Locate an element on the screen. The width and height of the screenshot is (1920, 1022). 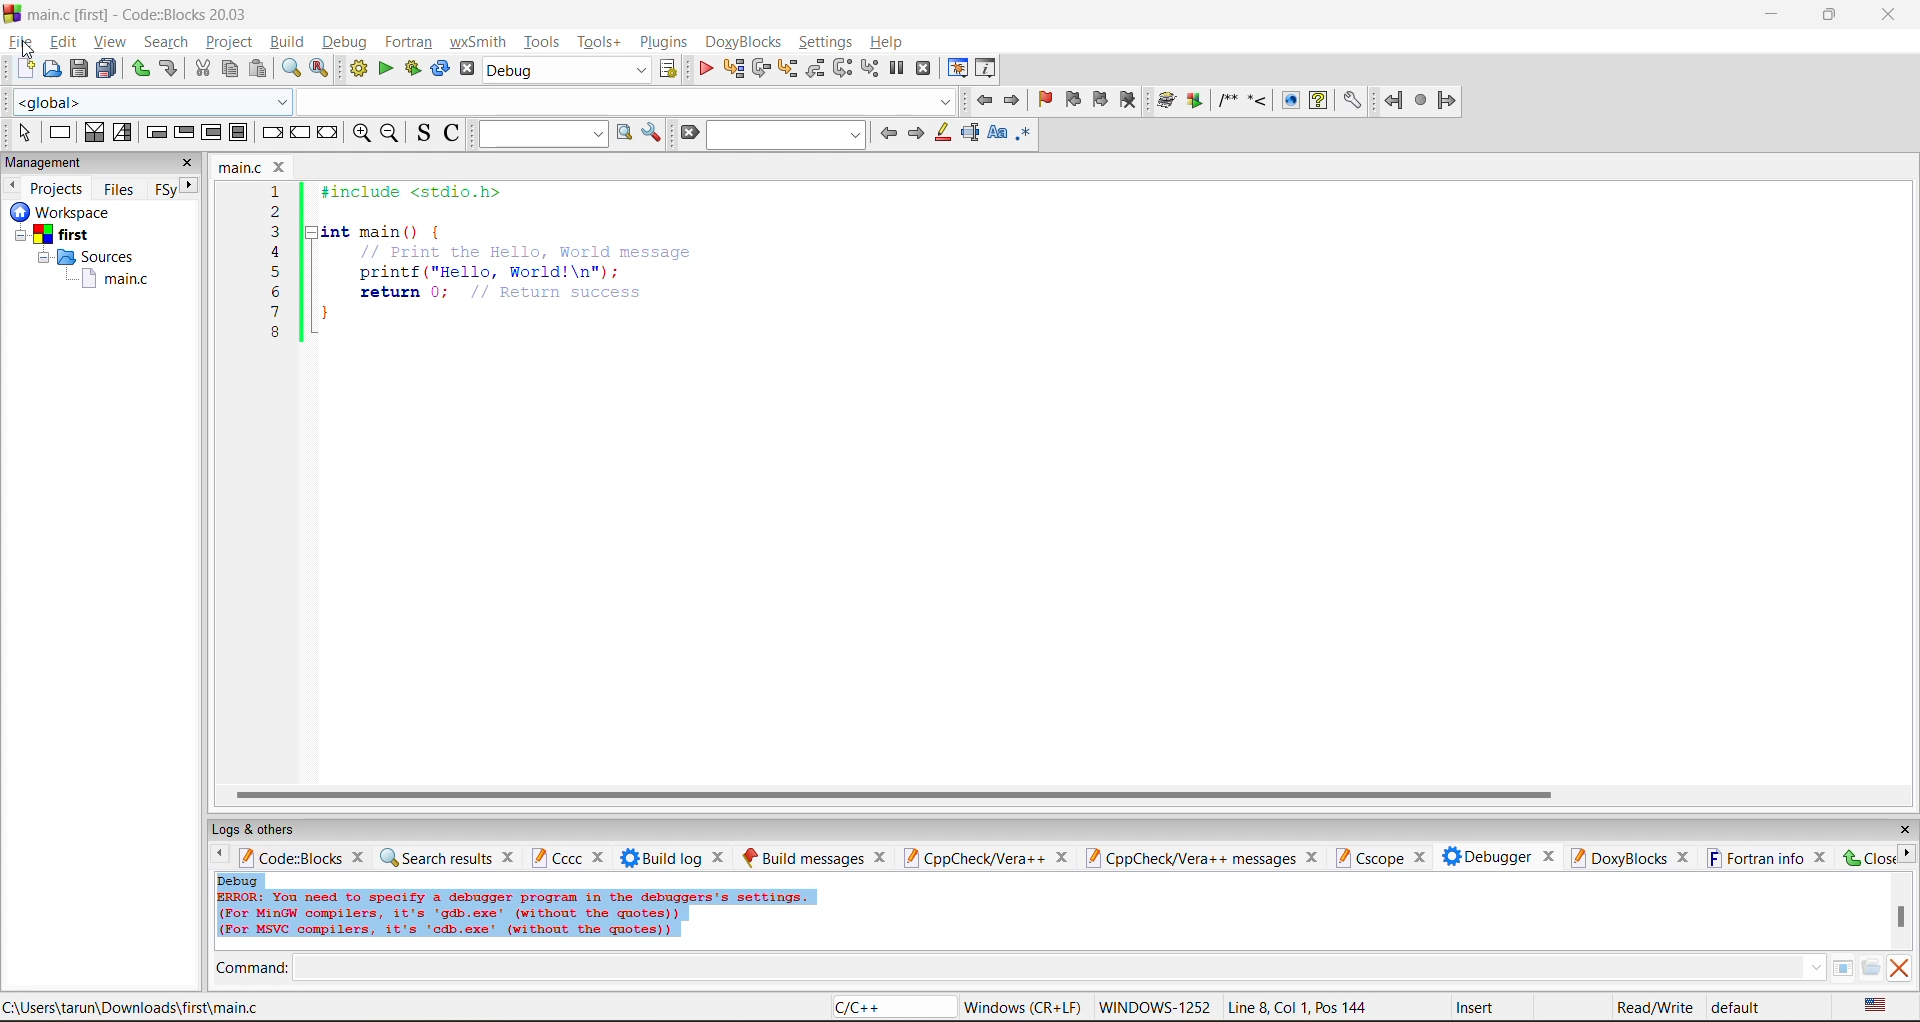
stop is located at coordinates (1422, 101).